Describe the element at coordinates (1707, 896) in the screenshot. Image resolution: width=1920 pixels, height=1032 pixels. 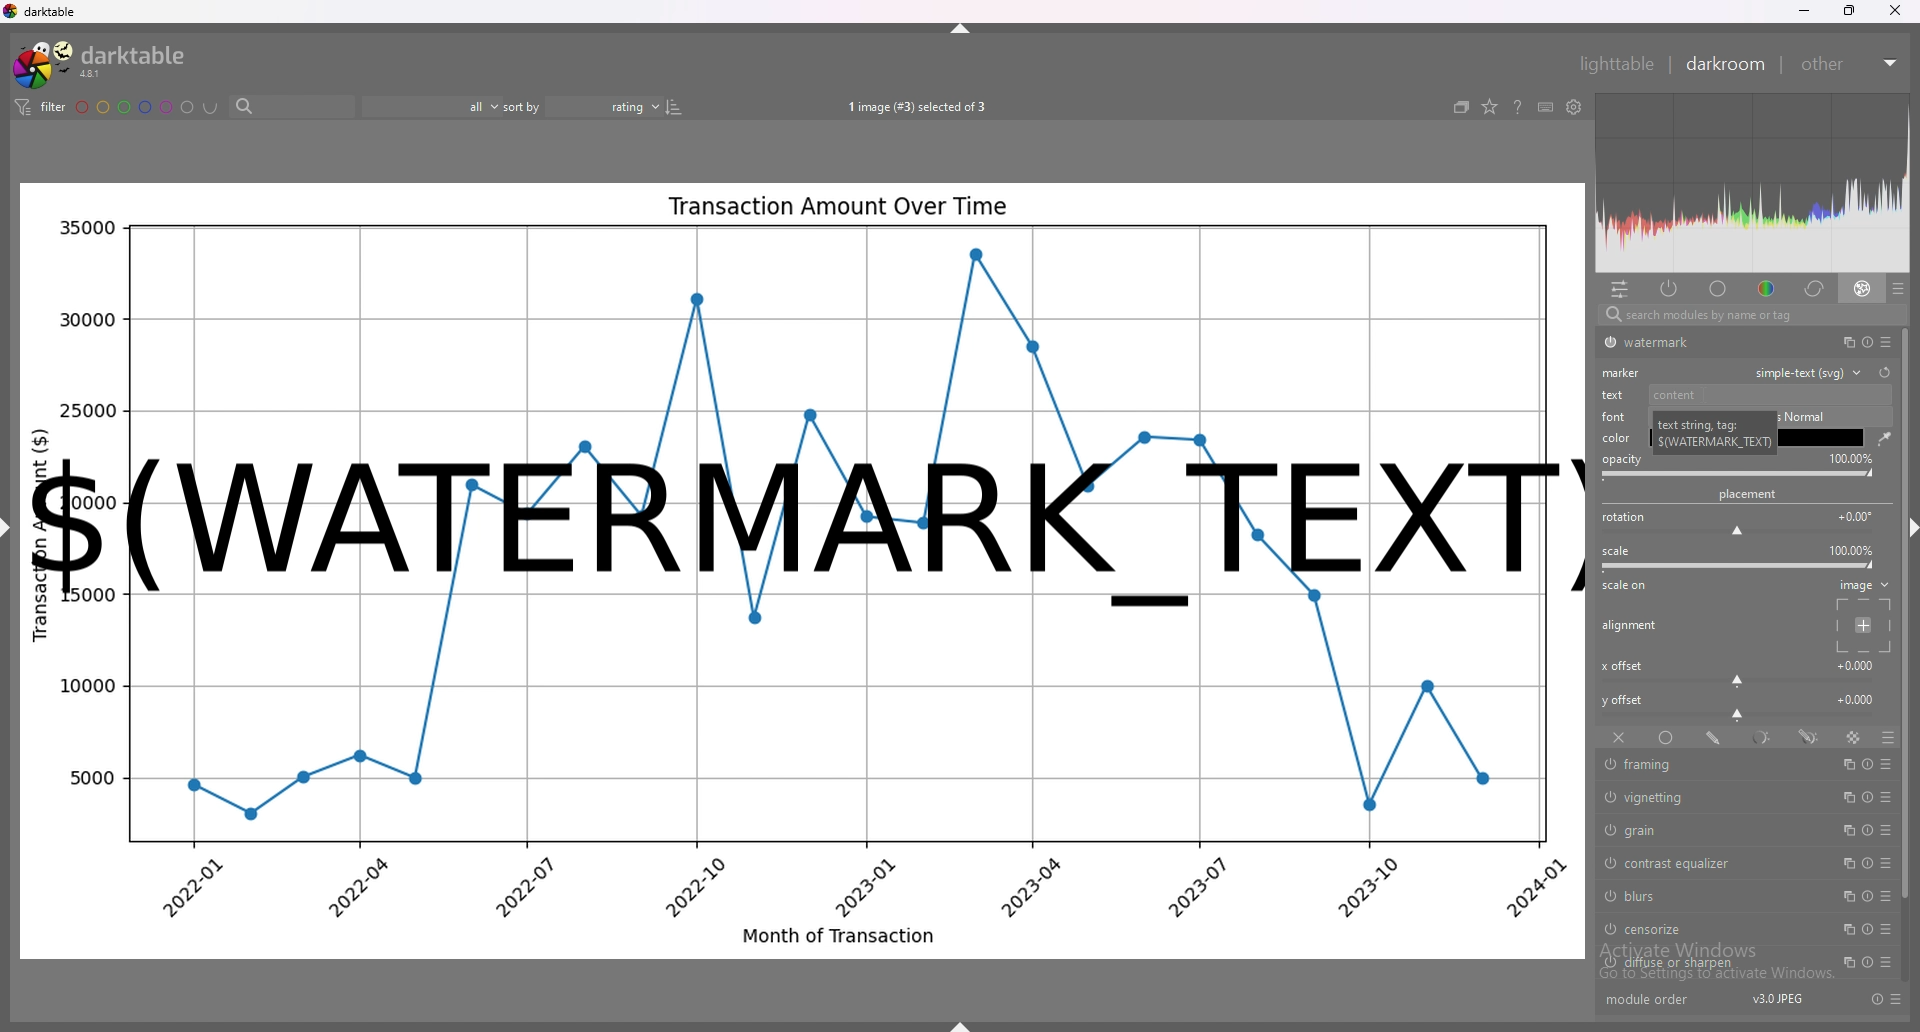
I see `blurs` at that location.